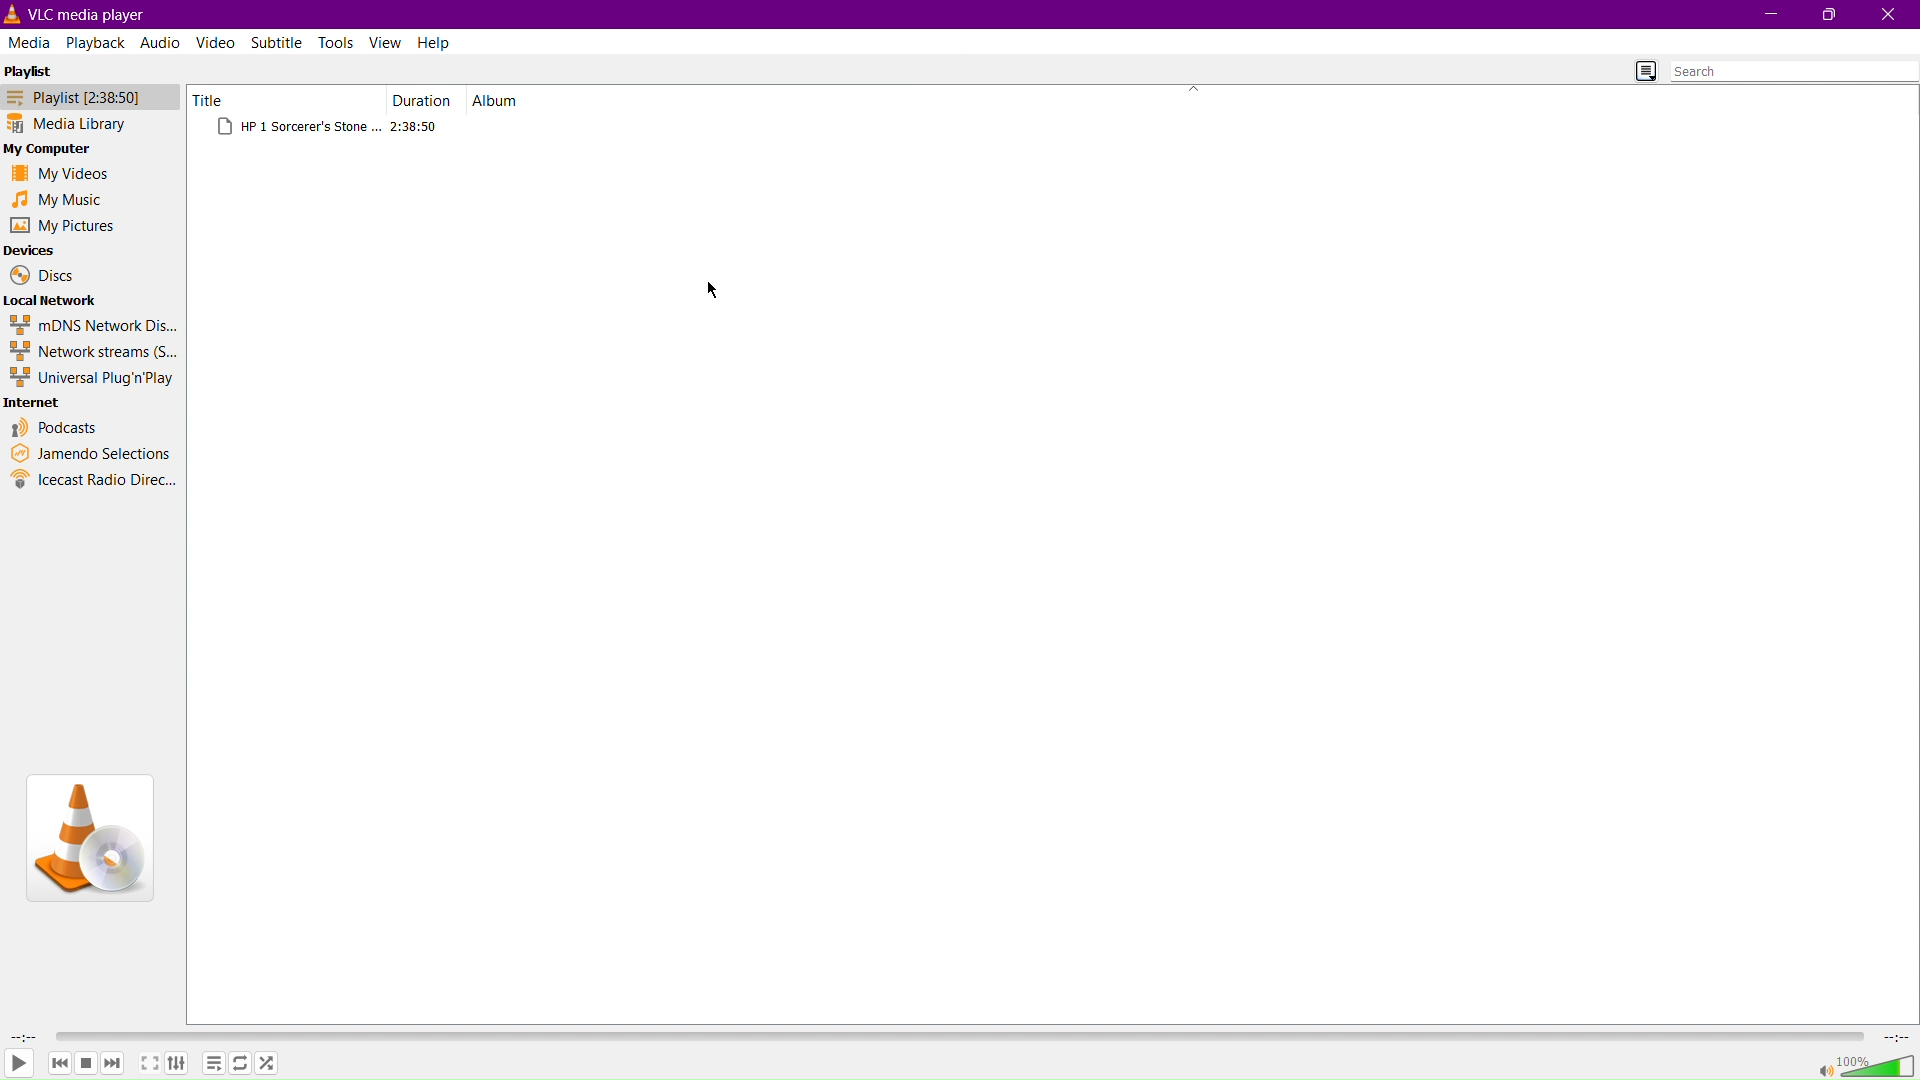 Image resolution: width=1920 pixels, height=1080 pixels. Describe the element at coordinates (501, 100) in the screenshot. I see `Album` at that location.